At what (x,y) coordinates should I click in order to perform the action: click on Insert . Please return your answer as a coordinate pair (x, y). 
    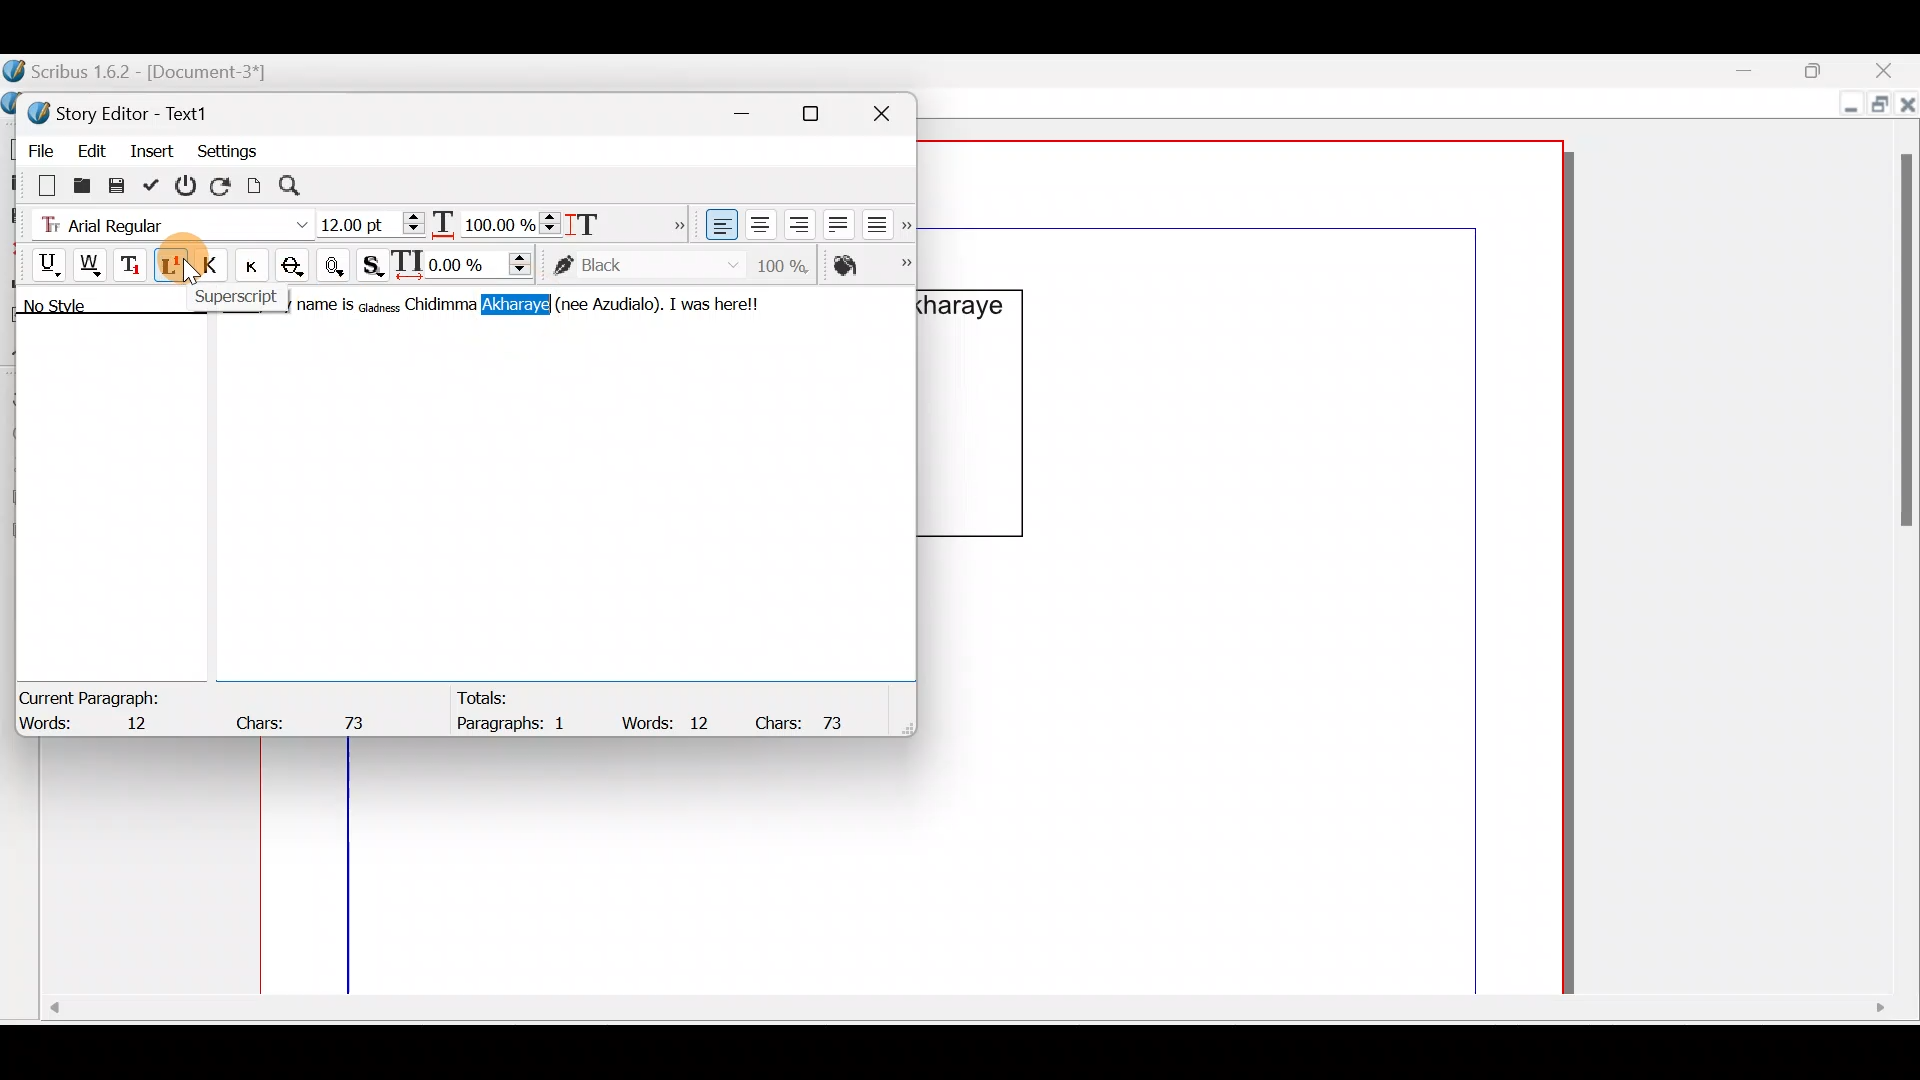
    Looking at the image, I should click on (153, 149).